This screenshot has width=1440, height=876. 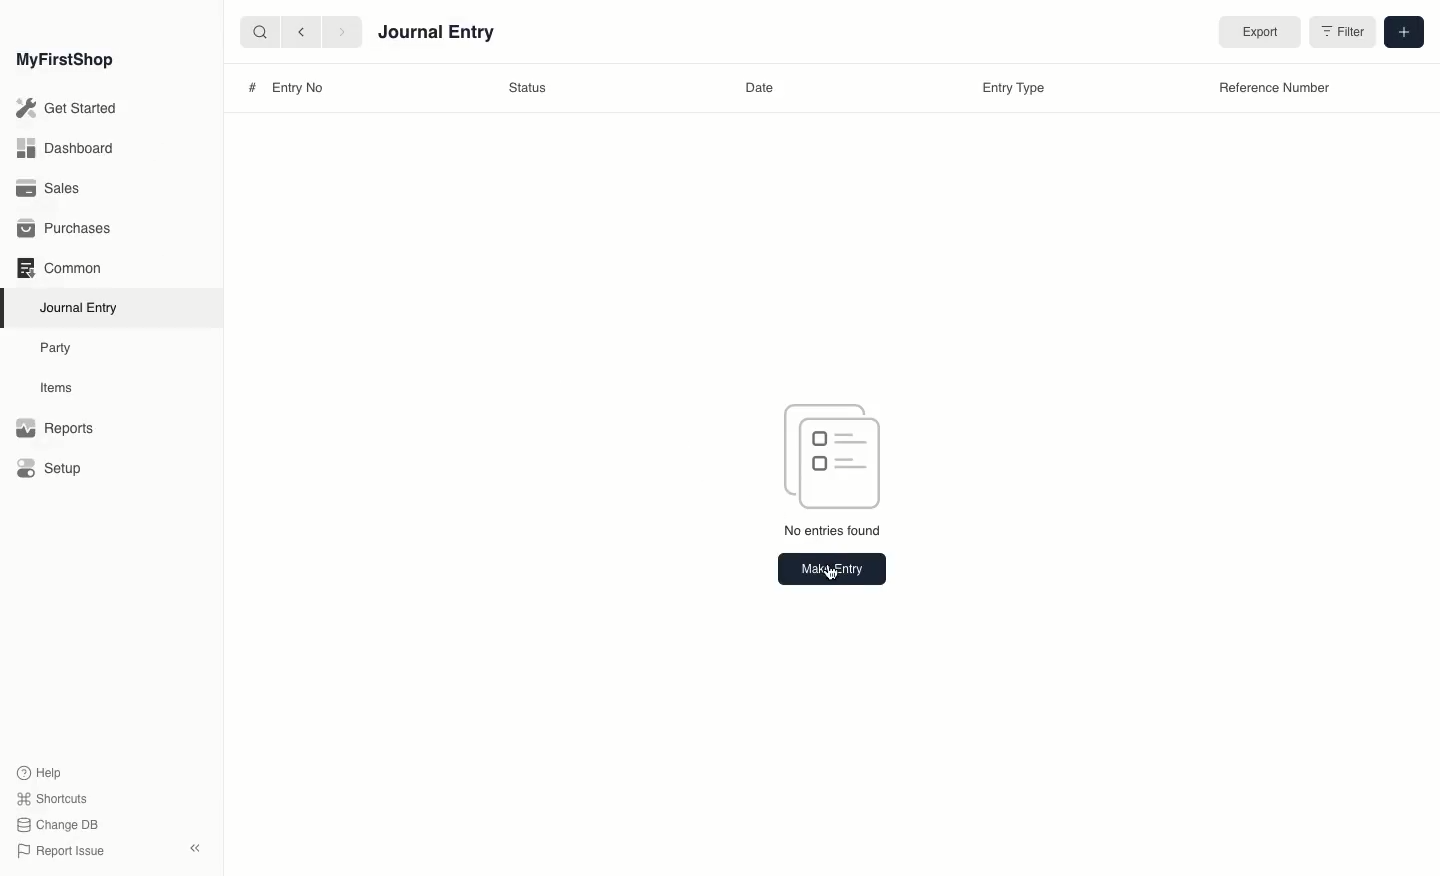 What do you see at coordinates (84, 307) in the screenshot?
I see `Journal Entry` at bounding box center [84, 307].